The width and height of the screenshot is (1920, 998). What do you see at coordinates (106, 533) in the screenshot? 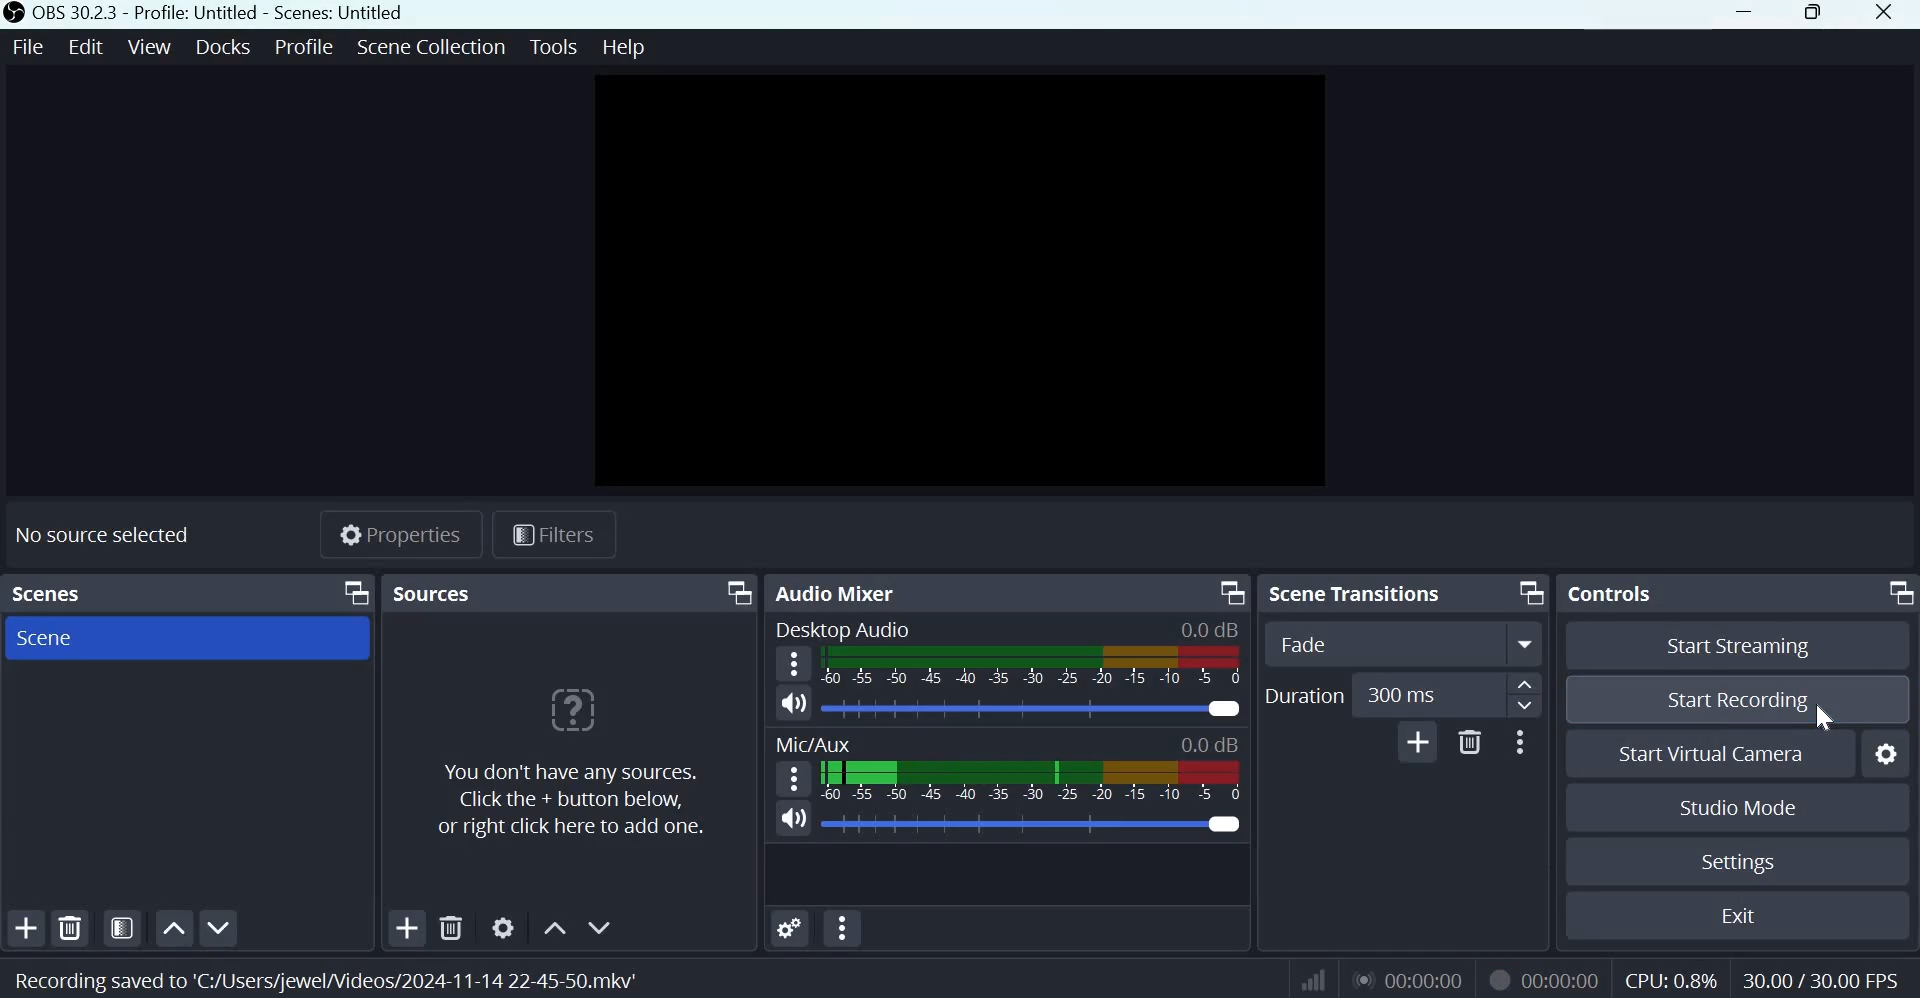
I see `No sources selected` at bounding box center [106, 533].